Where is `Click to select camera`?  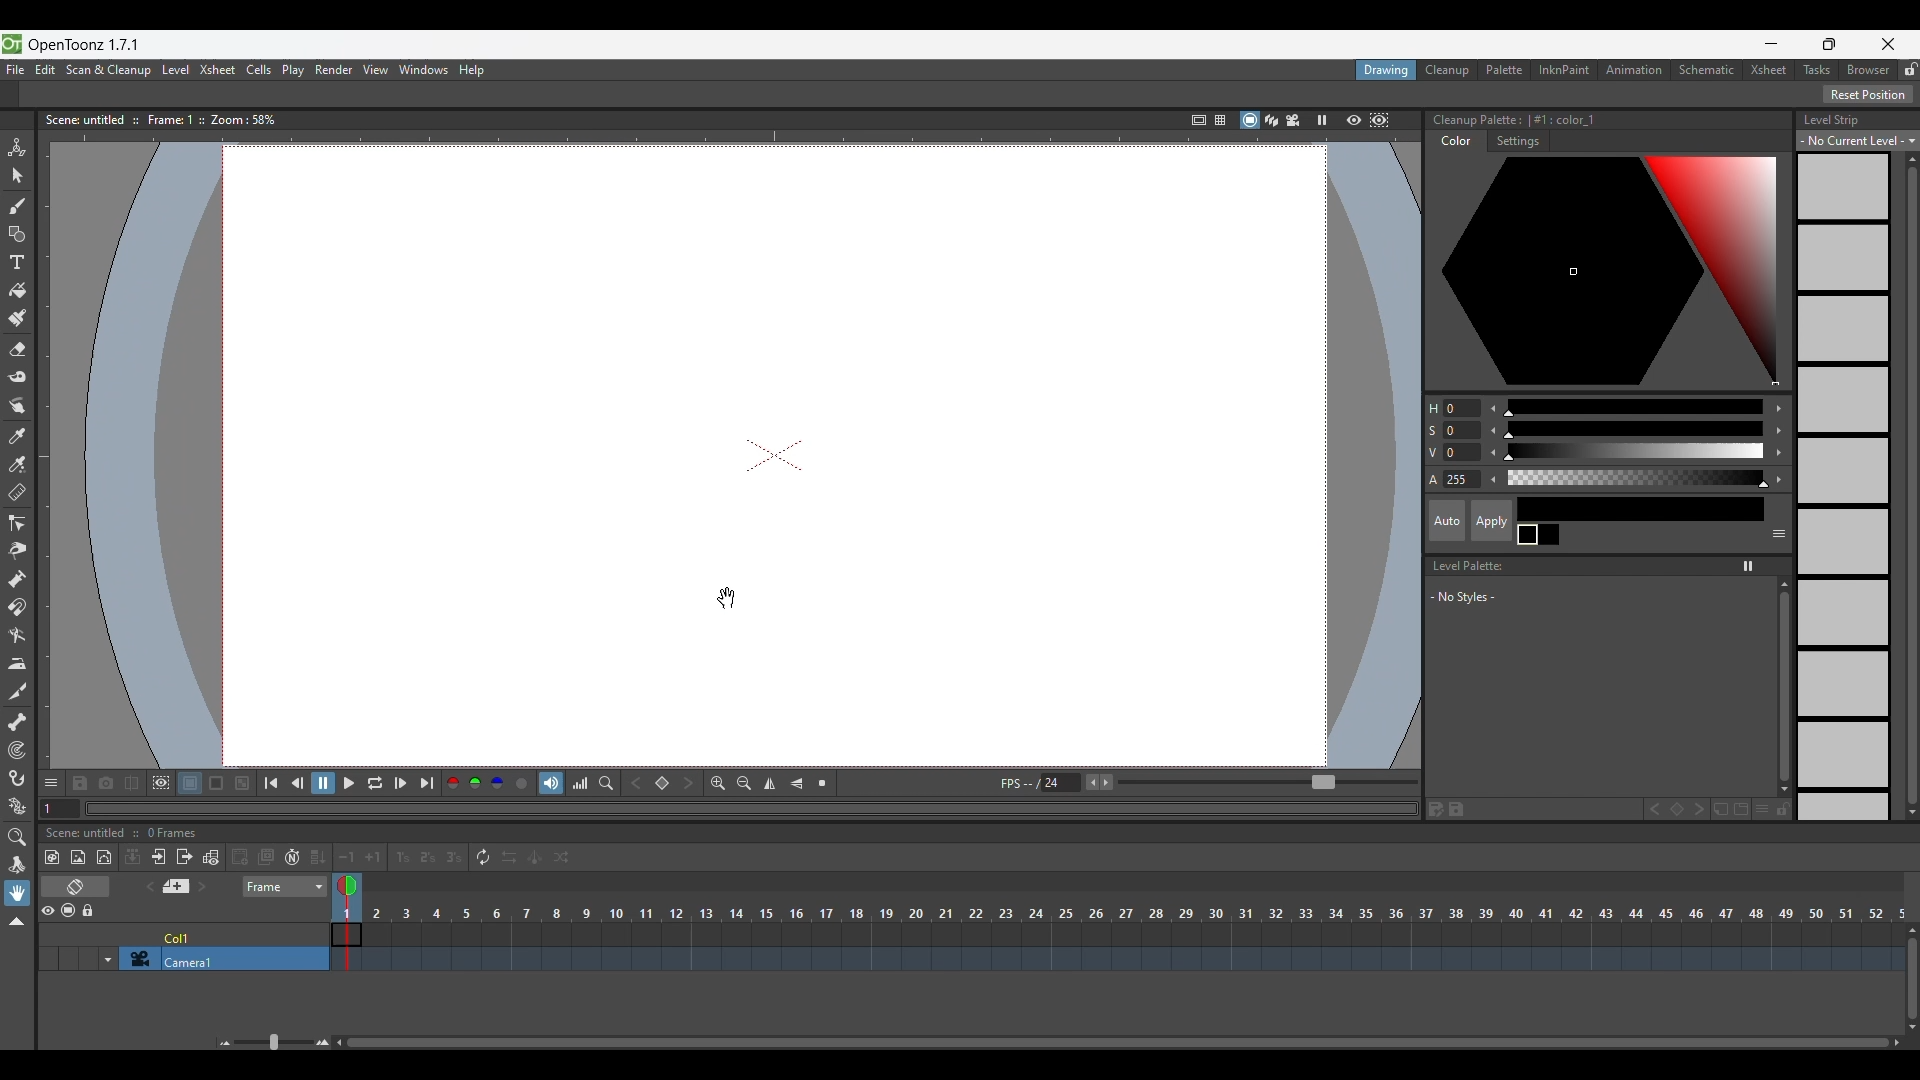
Click to select camera is located at coordinates (184, 960).